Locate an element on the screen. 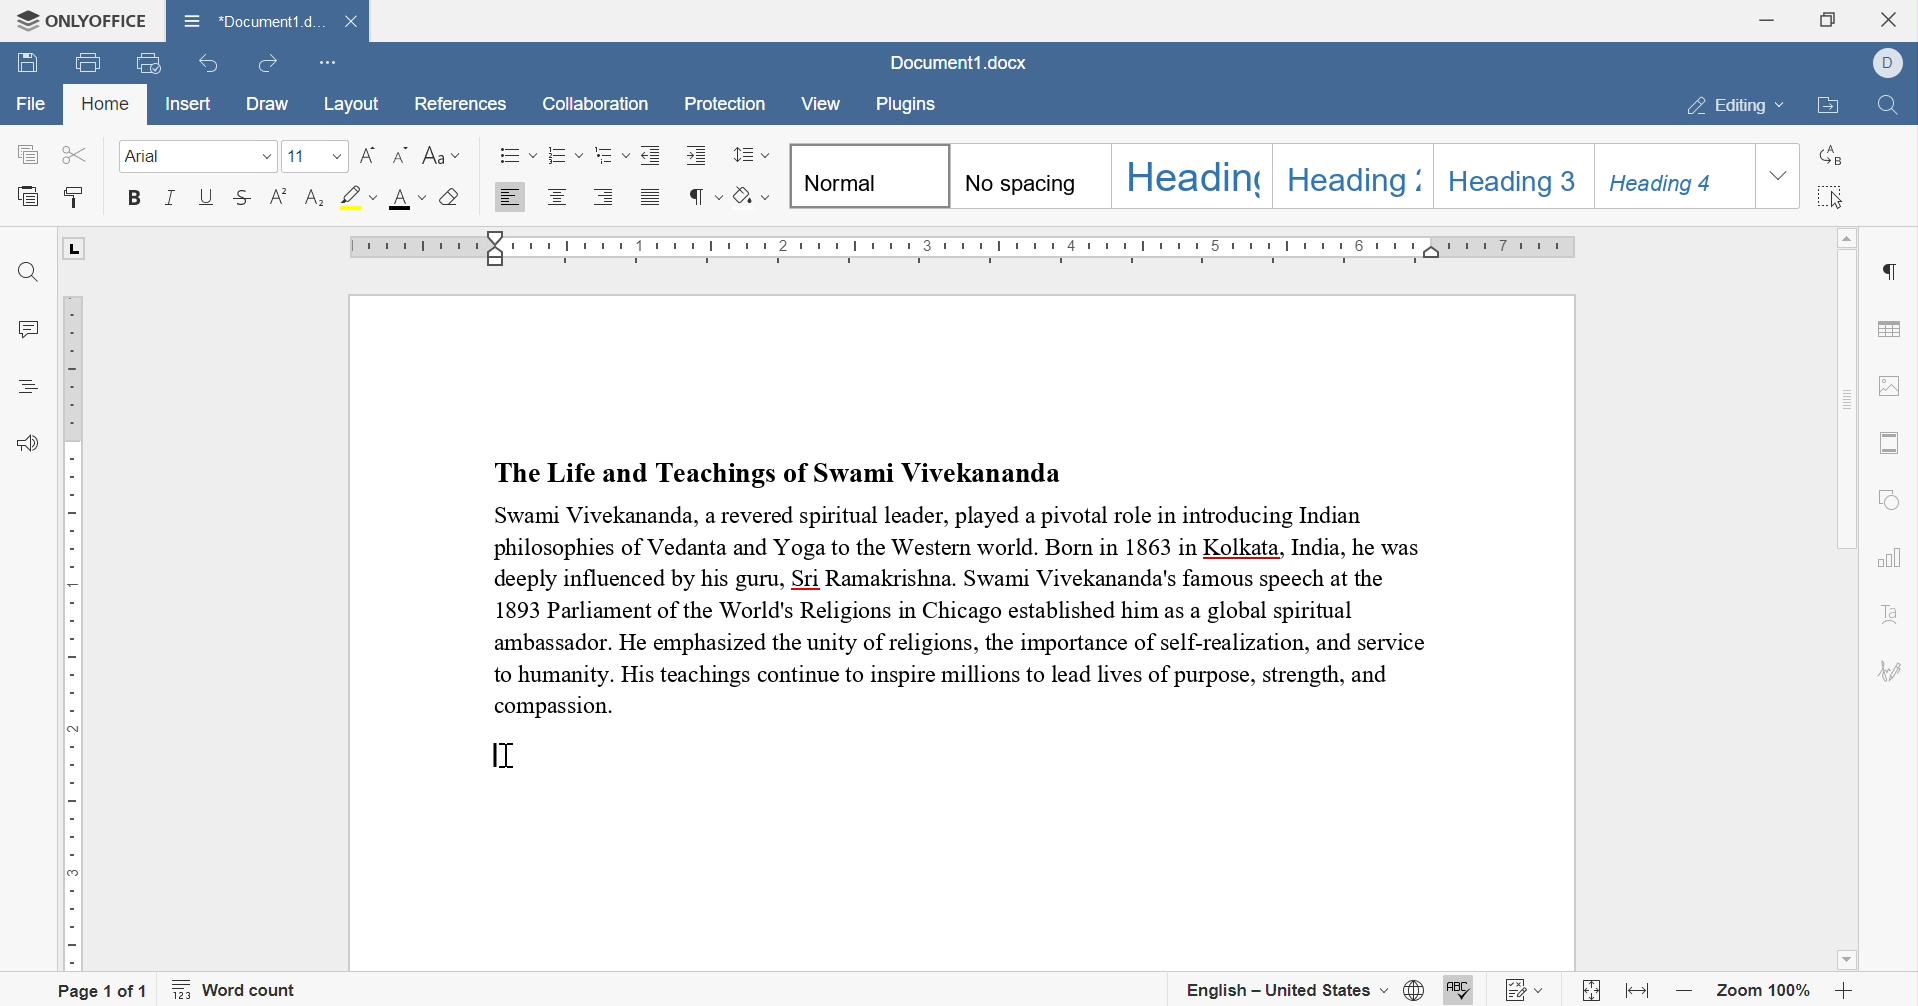 This screenshot has height=1006, width=1918. close is located at coordinates (353, 22).